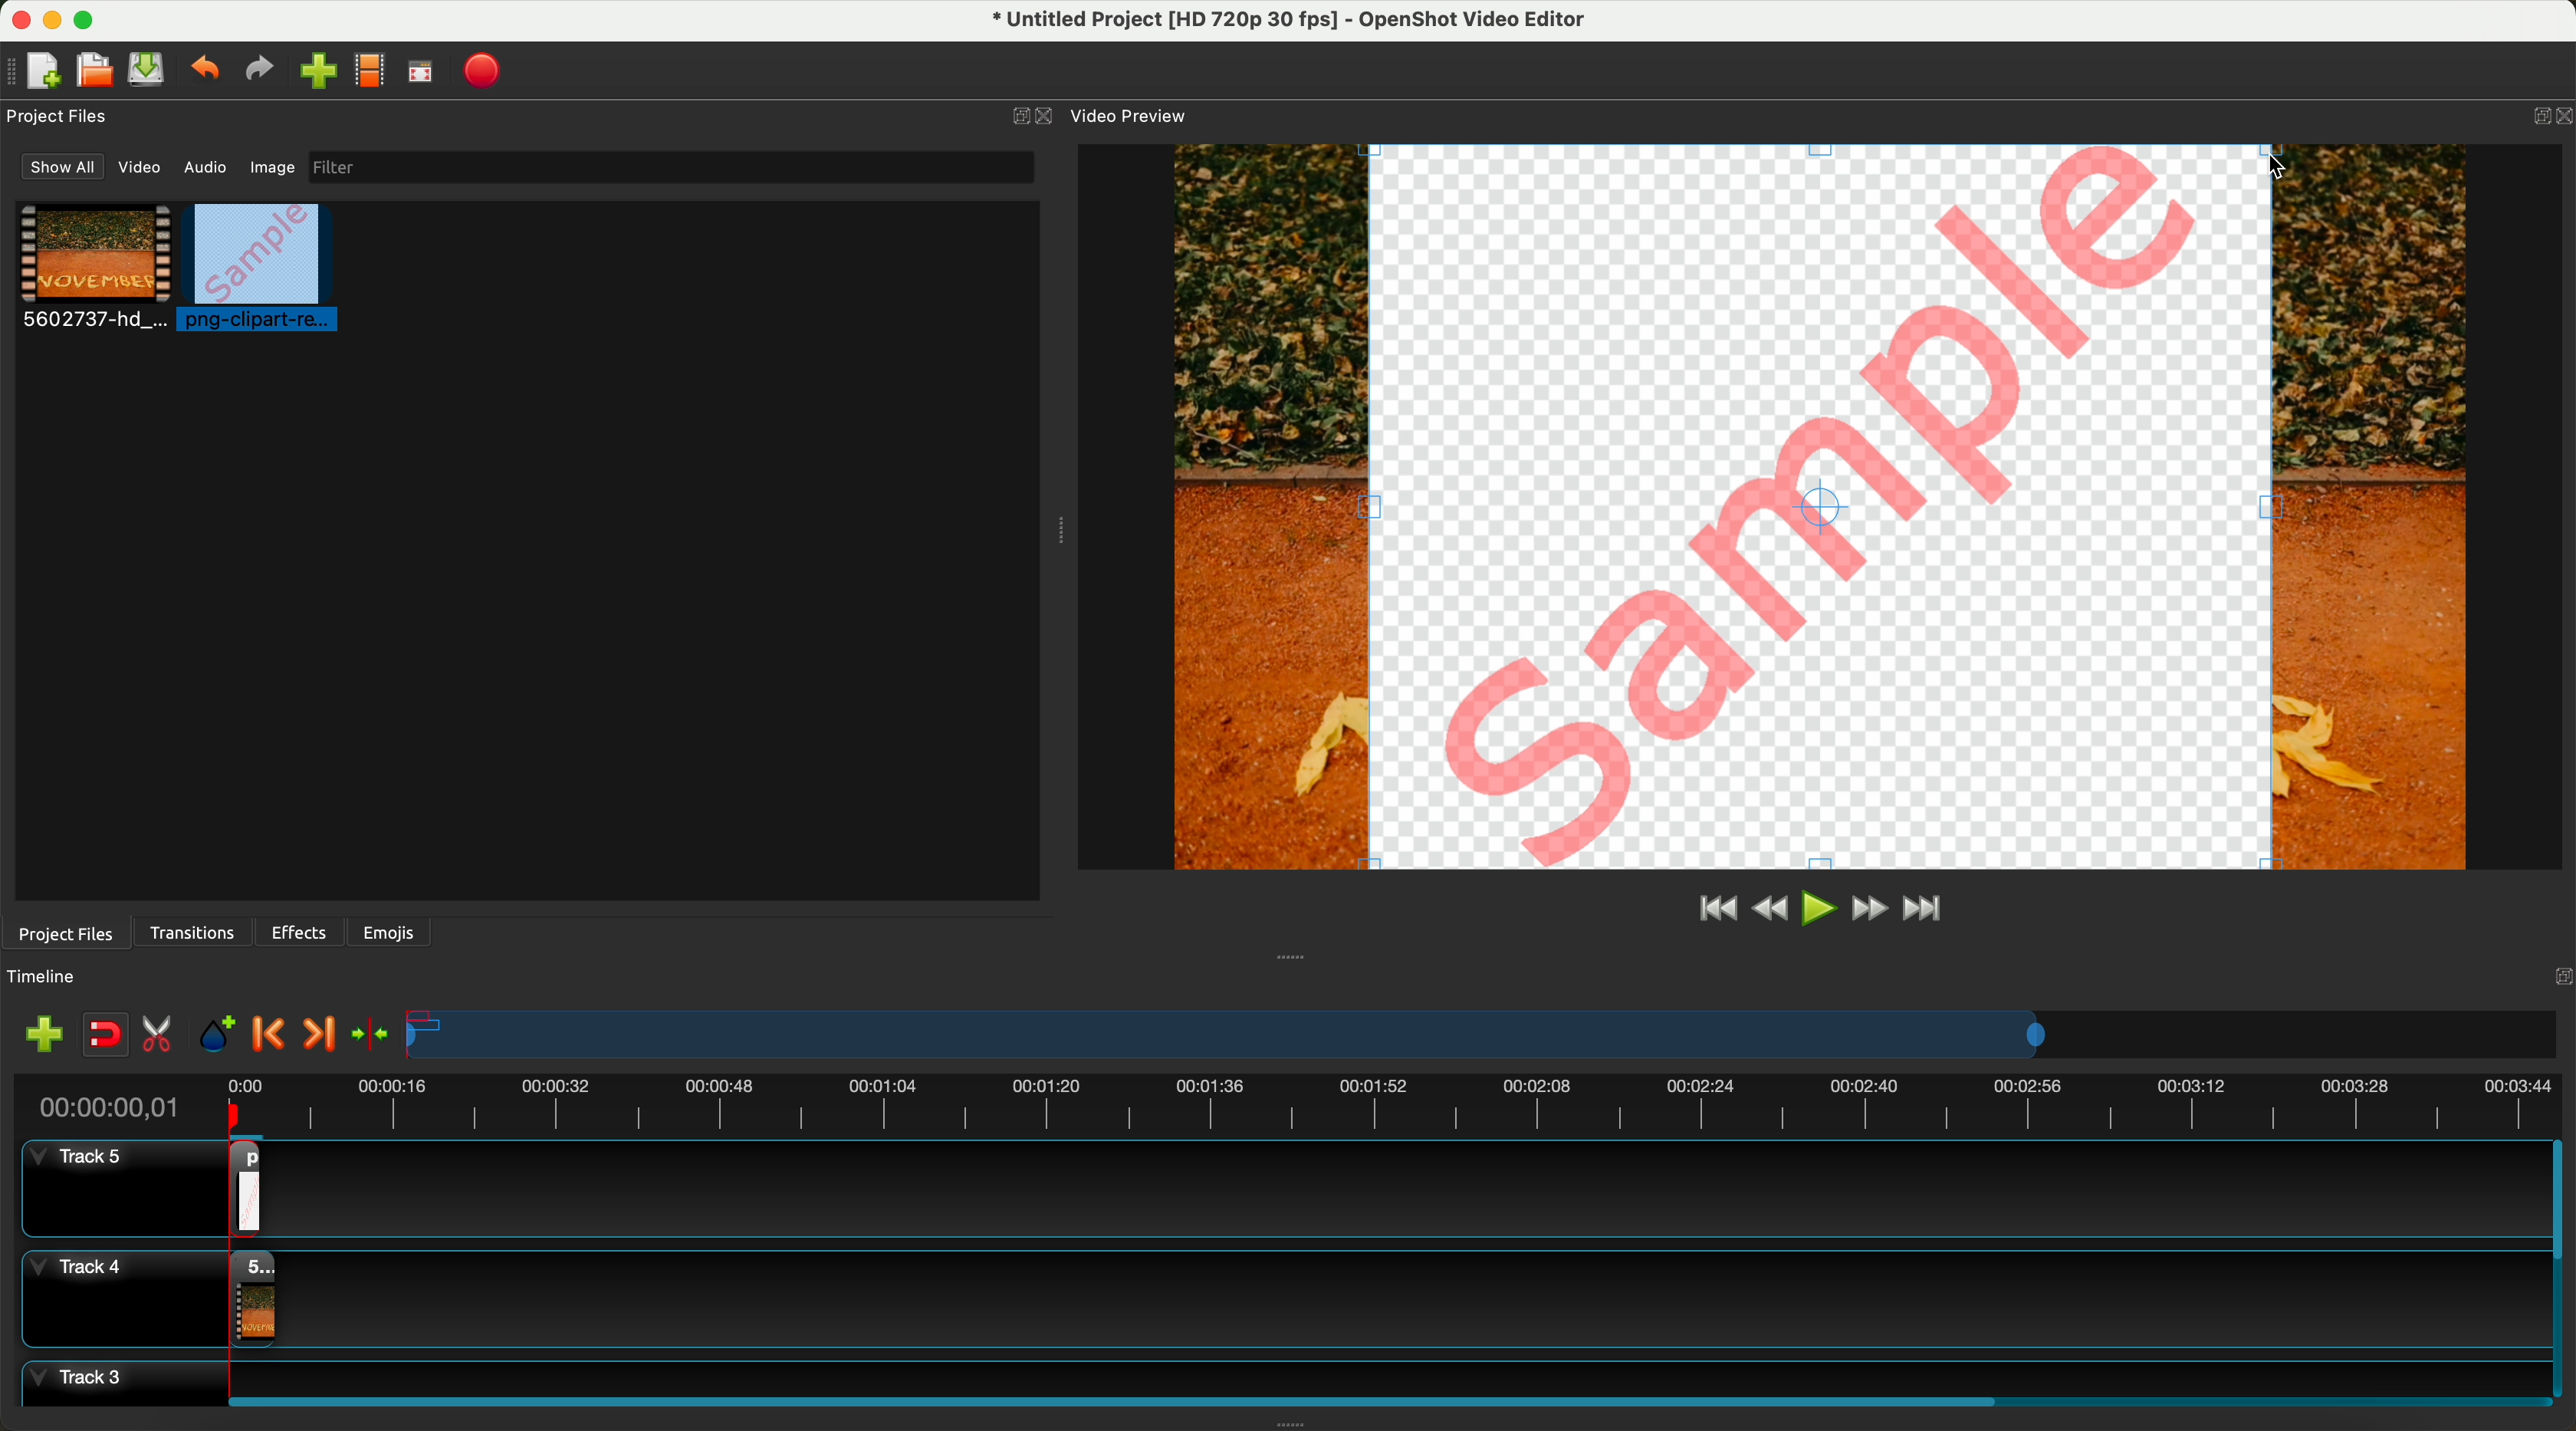 This screenshot has width=2576, height=1431. What do you see at coordinates (1817, 506) in the screenshot?
I see `pREVIEW` at bounding box center [1817, 506].